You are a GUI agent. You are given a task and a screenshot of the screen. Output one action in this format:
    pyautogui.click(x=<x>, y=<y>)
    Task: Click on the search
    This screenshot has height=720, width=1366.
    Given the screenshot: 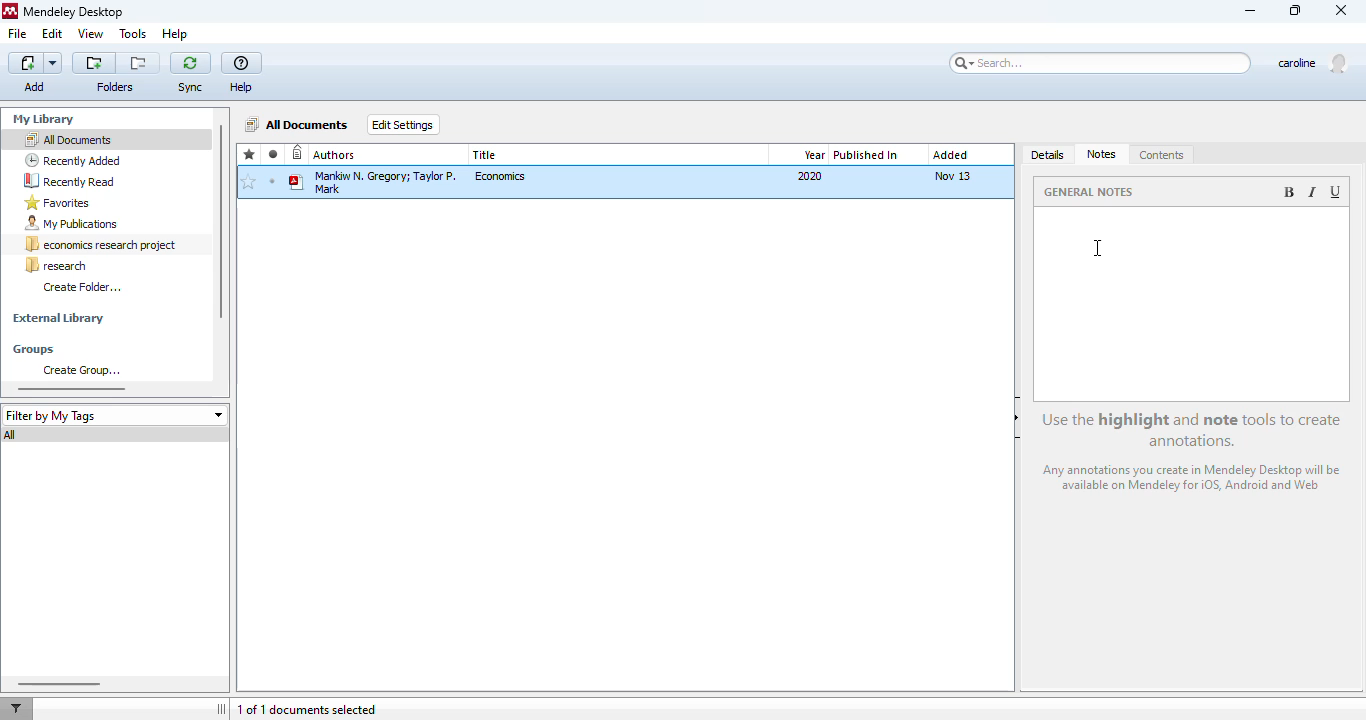 What is the action you would take?
    pyautogui.click(x=1101, y=63)
    